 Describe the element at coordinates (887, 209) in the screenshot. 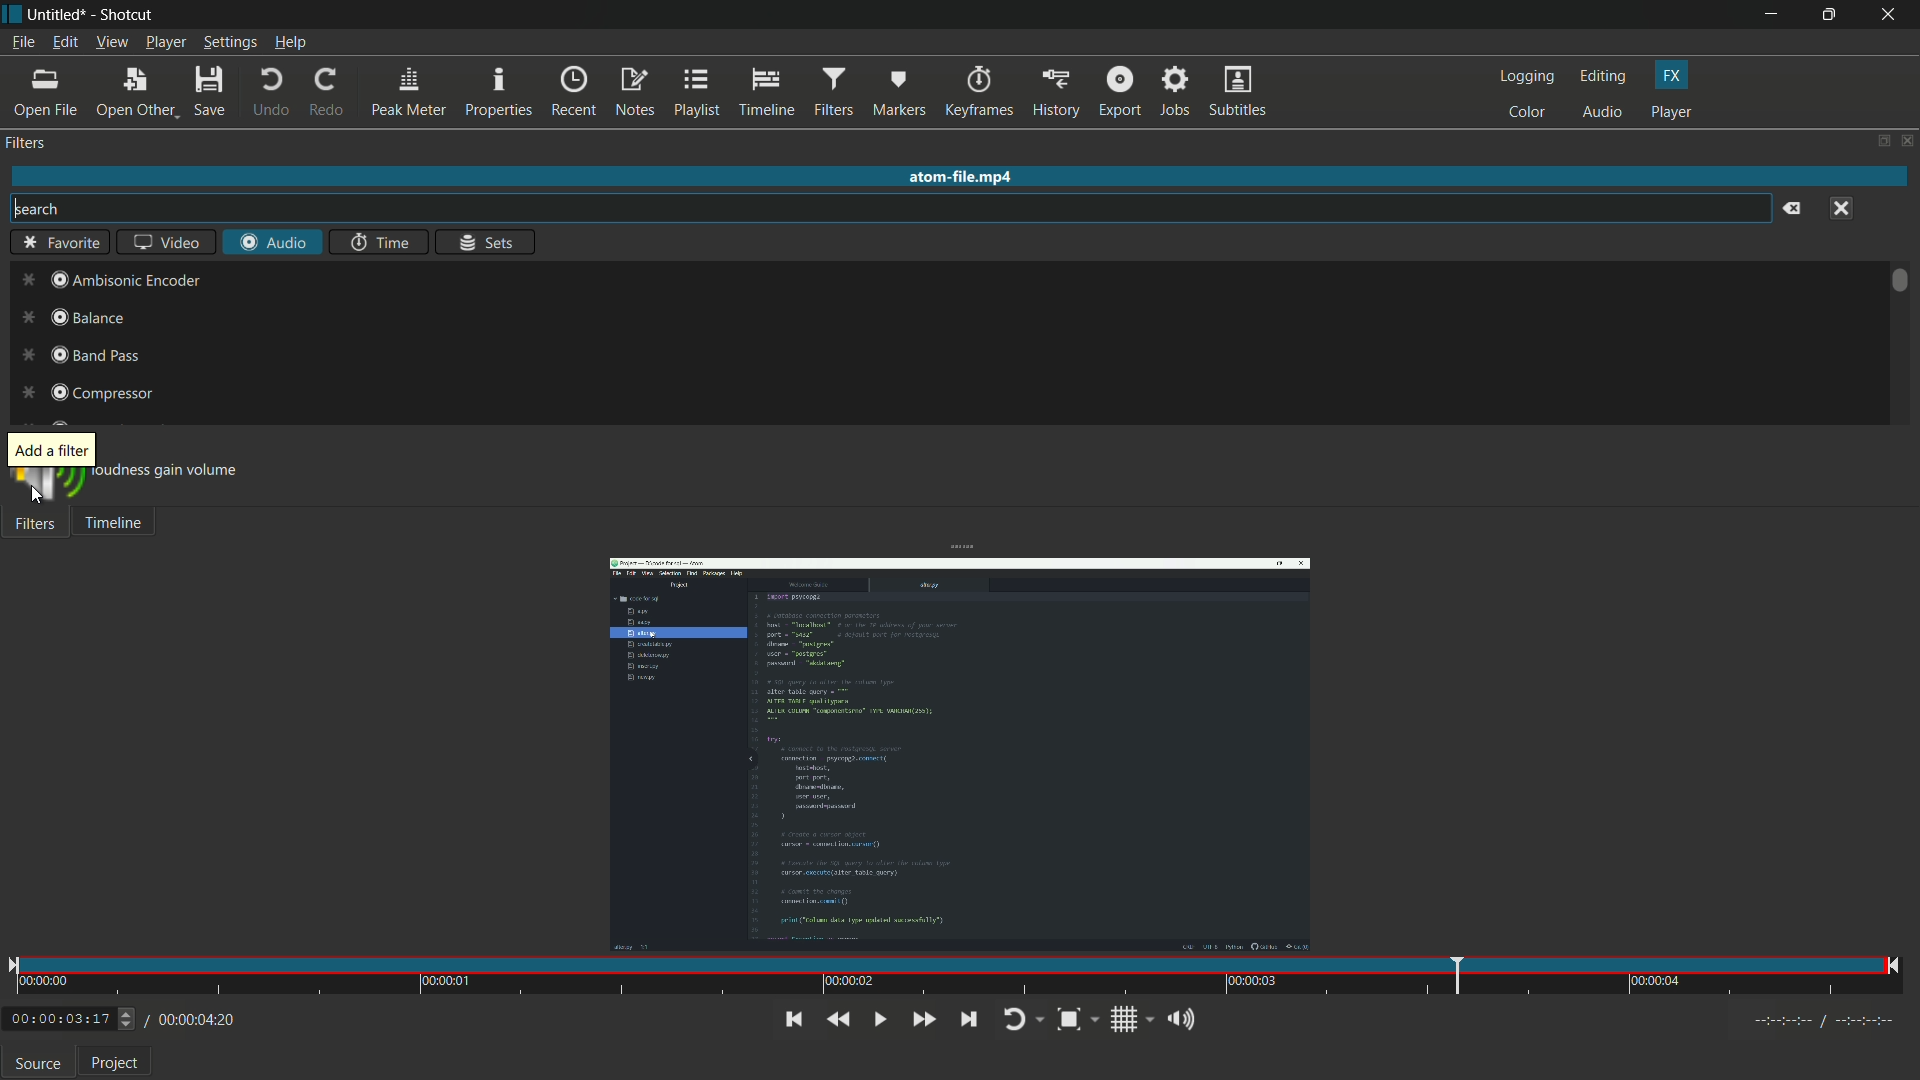

I see `search bar` at that location.